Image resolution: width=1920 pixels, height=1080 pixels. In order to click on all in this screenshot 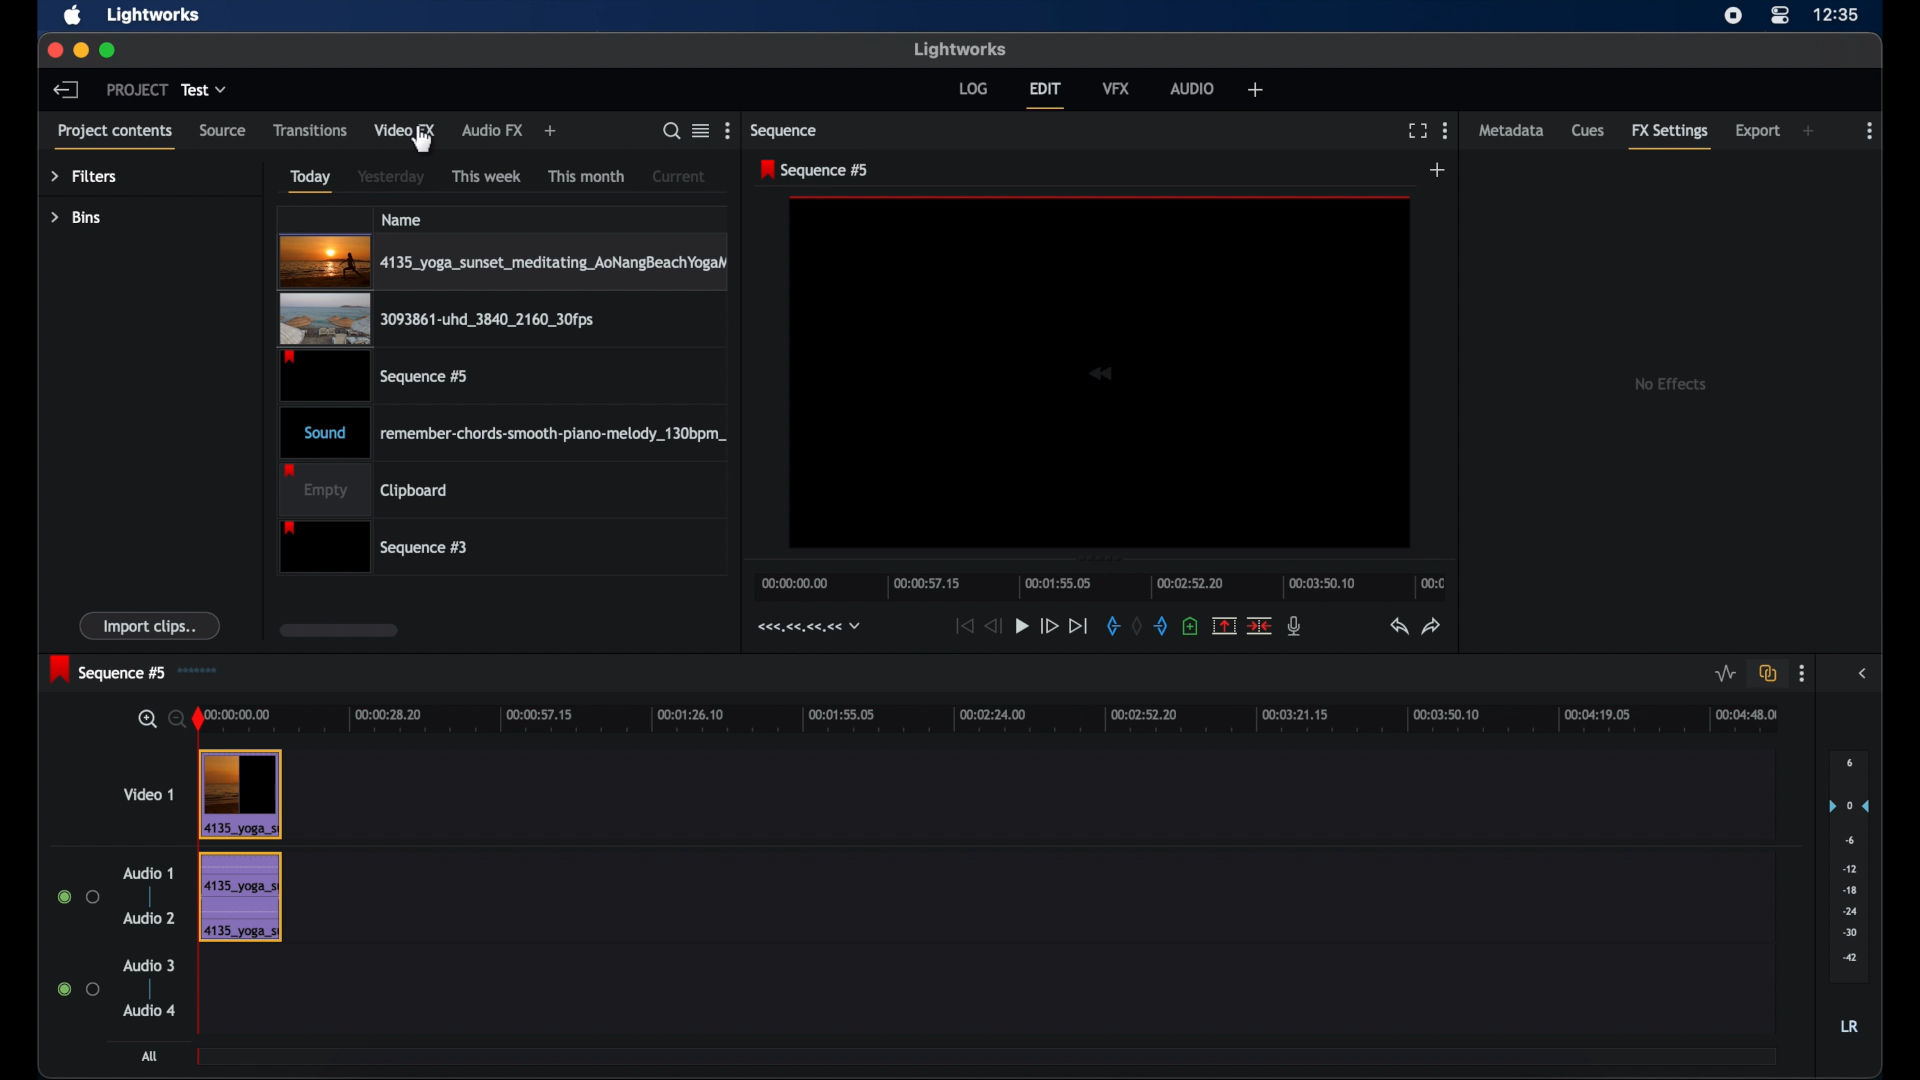, I will do `click(152, 1057)`.